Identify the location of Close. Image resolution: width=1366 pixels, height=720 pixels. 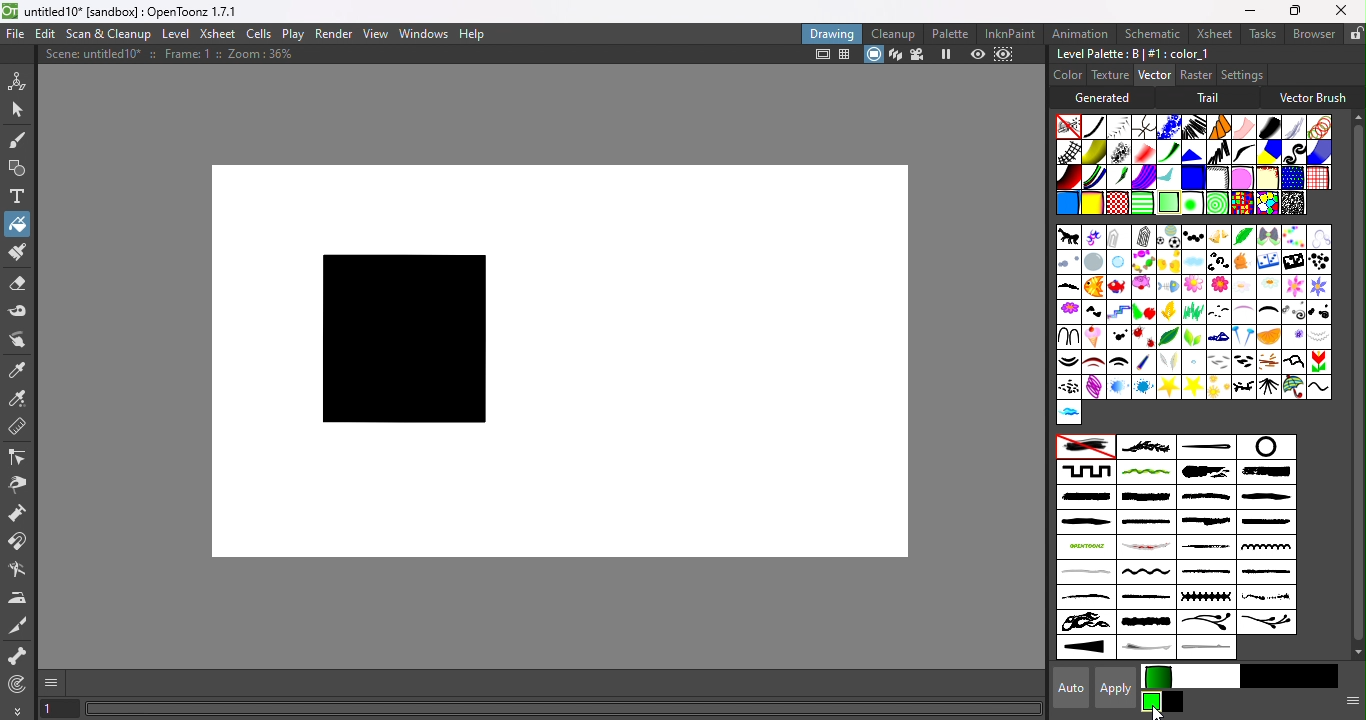
(1342, 10).